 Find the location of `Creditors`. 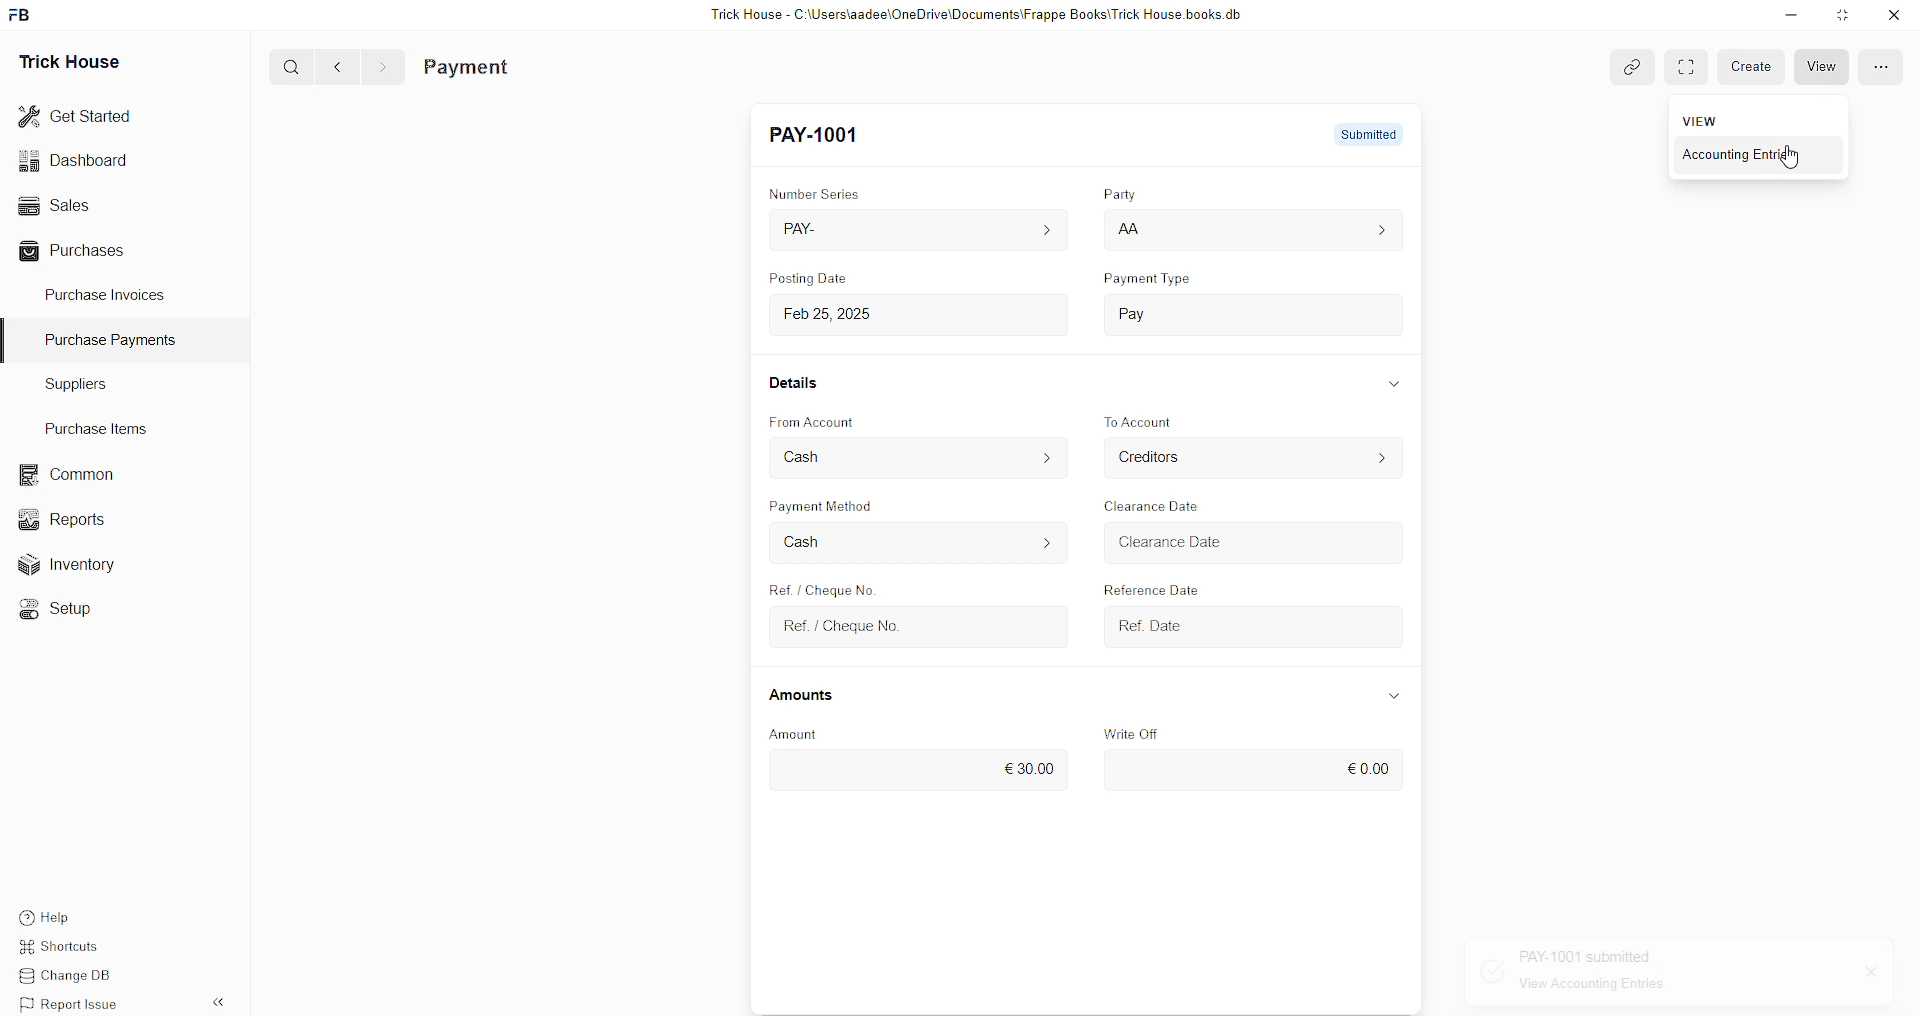

Creditors is located at coordinates (1162, 459).